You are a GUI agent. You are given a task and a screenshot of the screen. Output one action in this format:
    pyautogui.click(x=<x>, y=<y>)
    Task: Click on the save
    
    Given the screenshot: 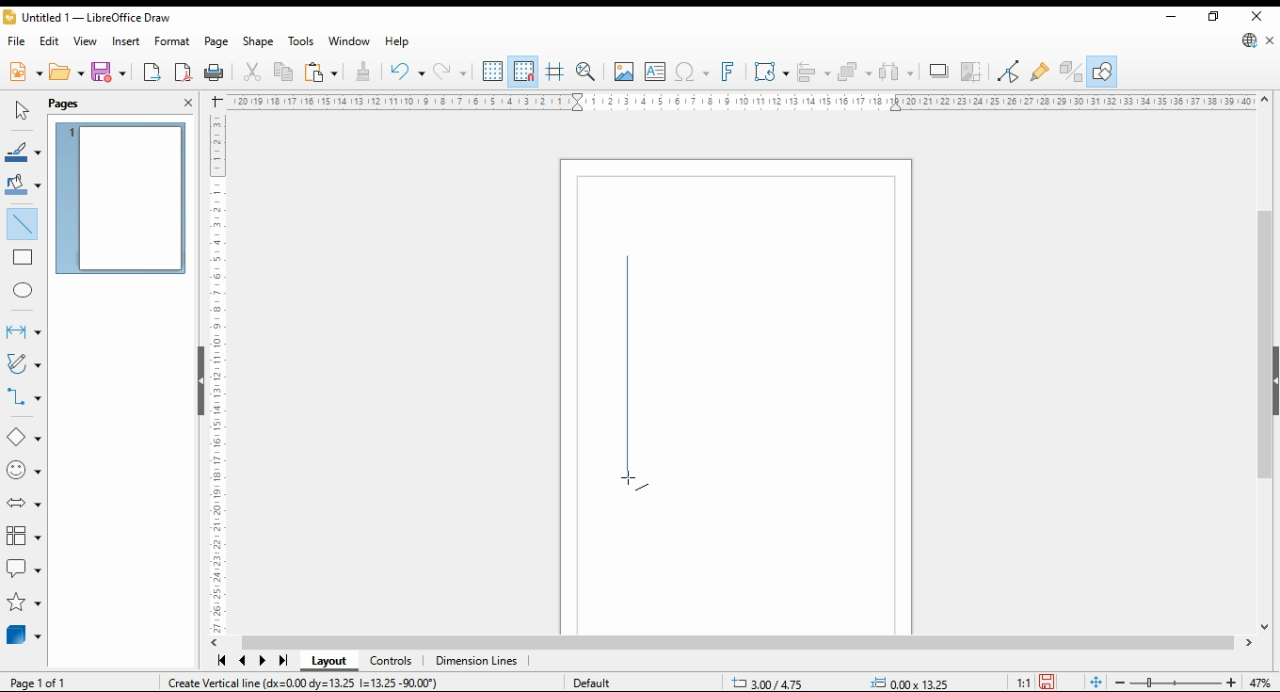 What is the action you would take?
    pyautogui.click(x=109, y=71)
    